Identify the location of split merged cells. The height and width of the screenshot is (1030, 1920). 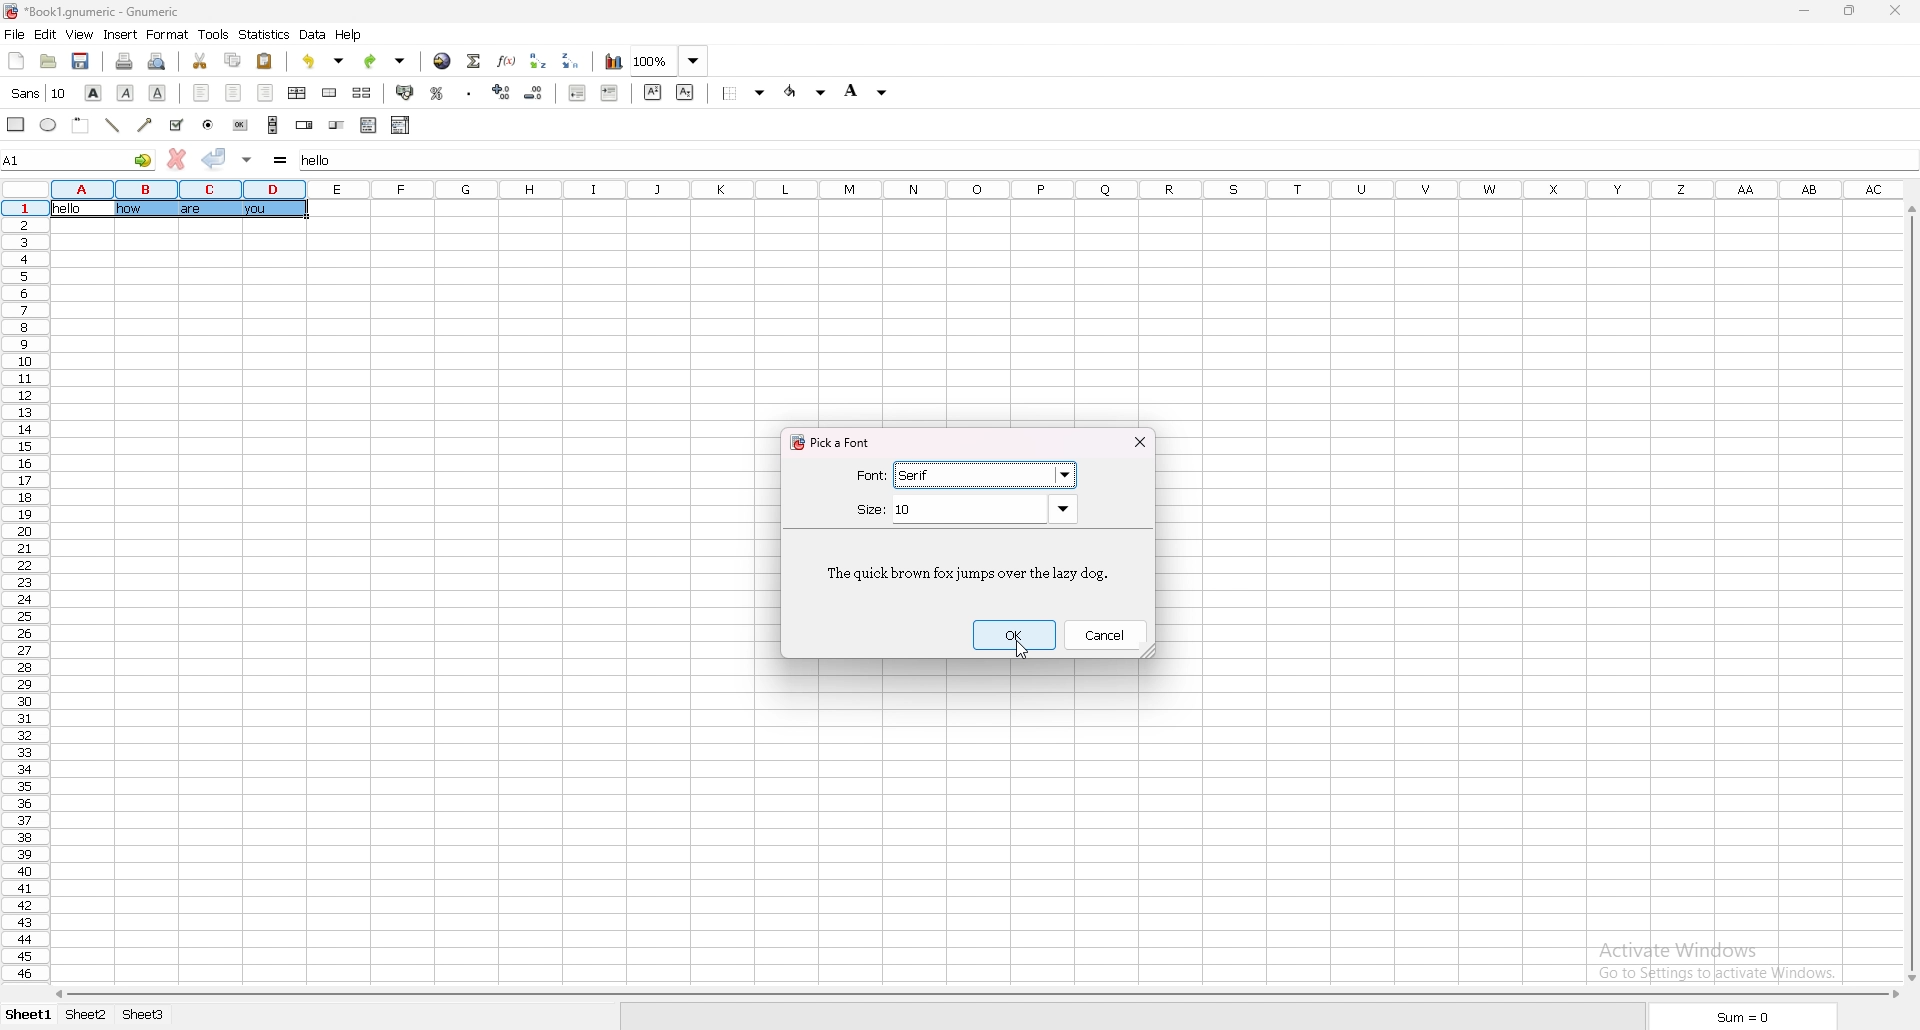
(362, 93).